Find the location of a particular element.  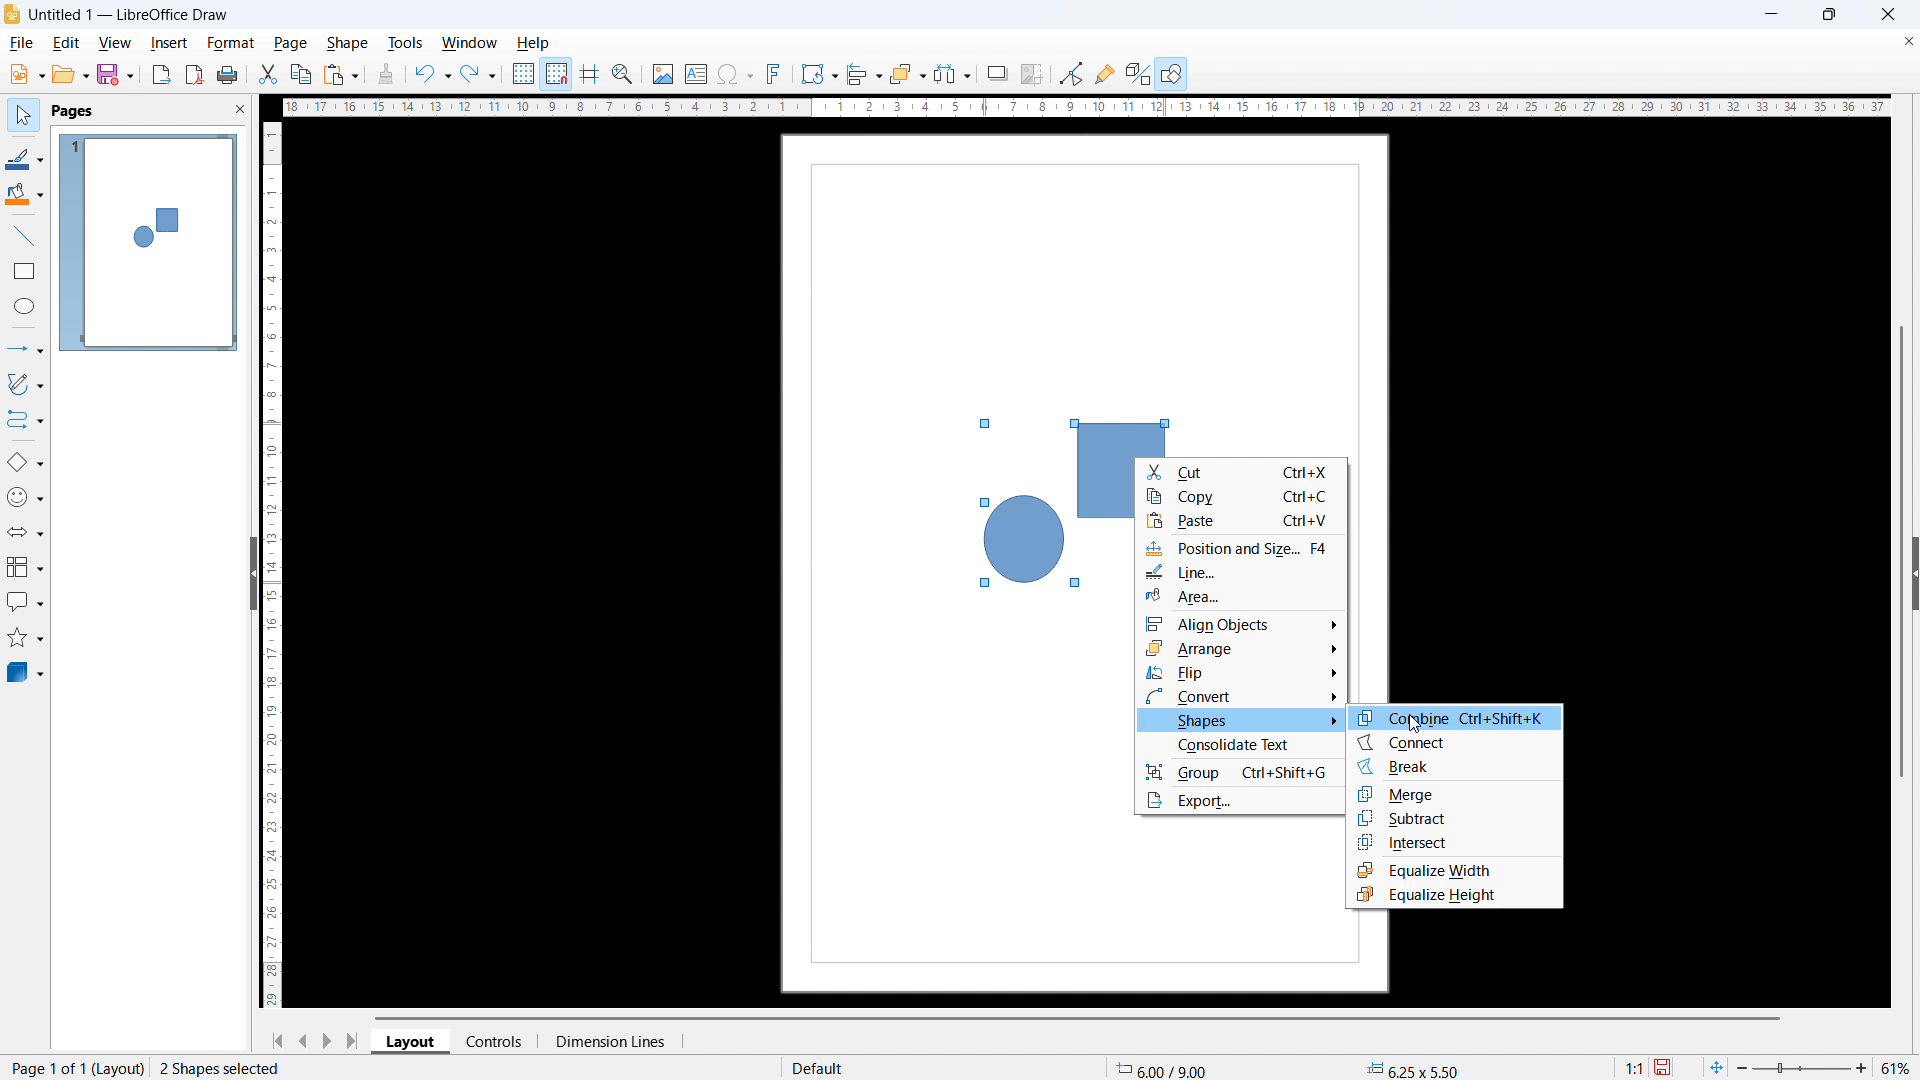

insert is located at coordinates (169, 43).